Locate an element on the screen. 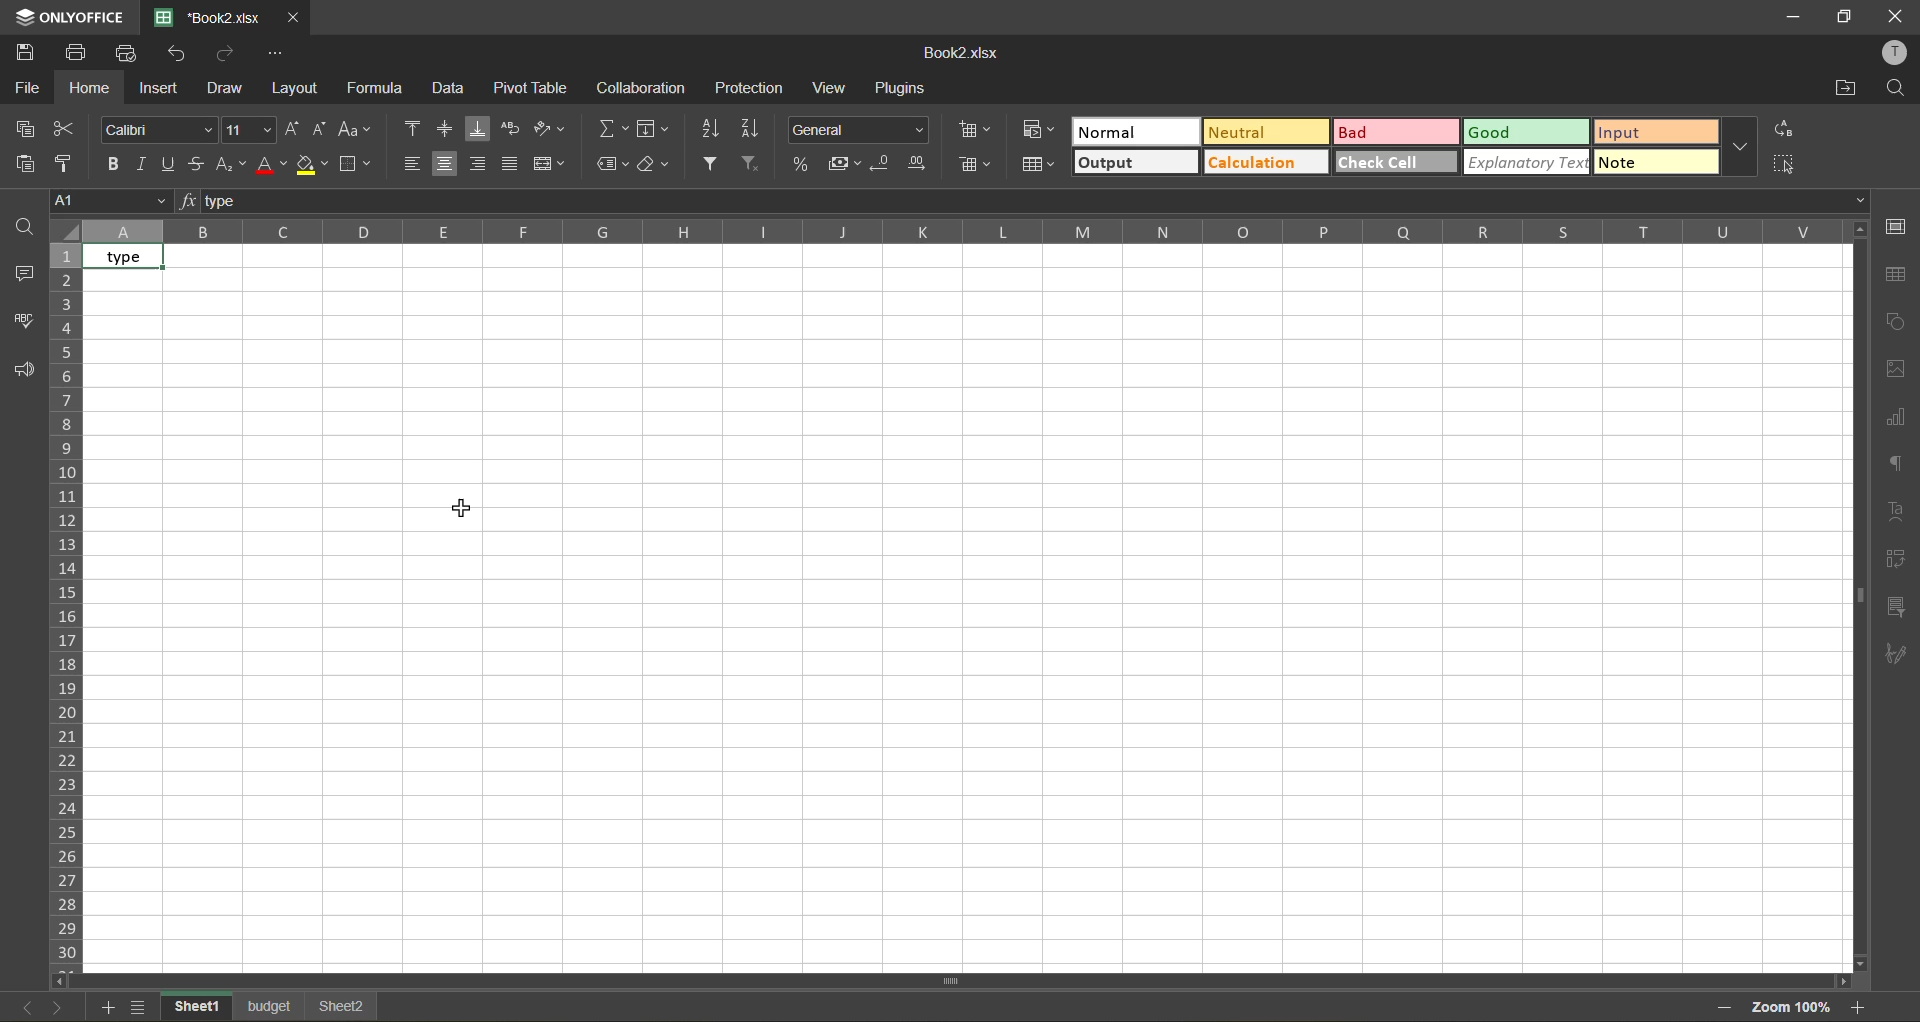  strikethrough is located at coordinates (202, 164).